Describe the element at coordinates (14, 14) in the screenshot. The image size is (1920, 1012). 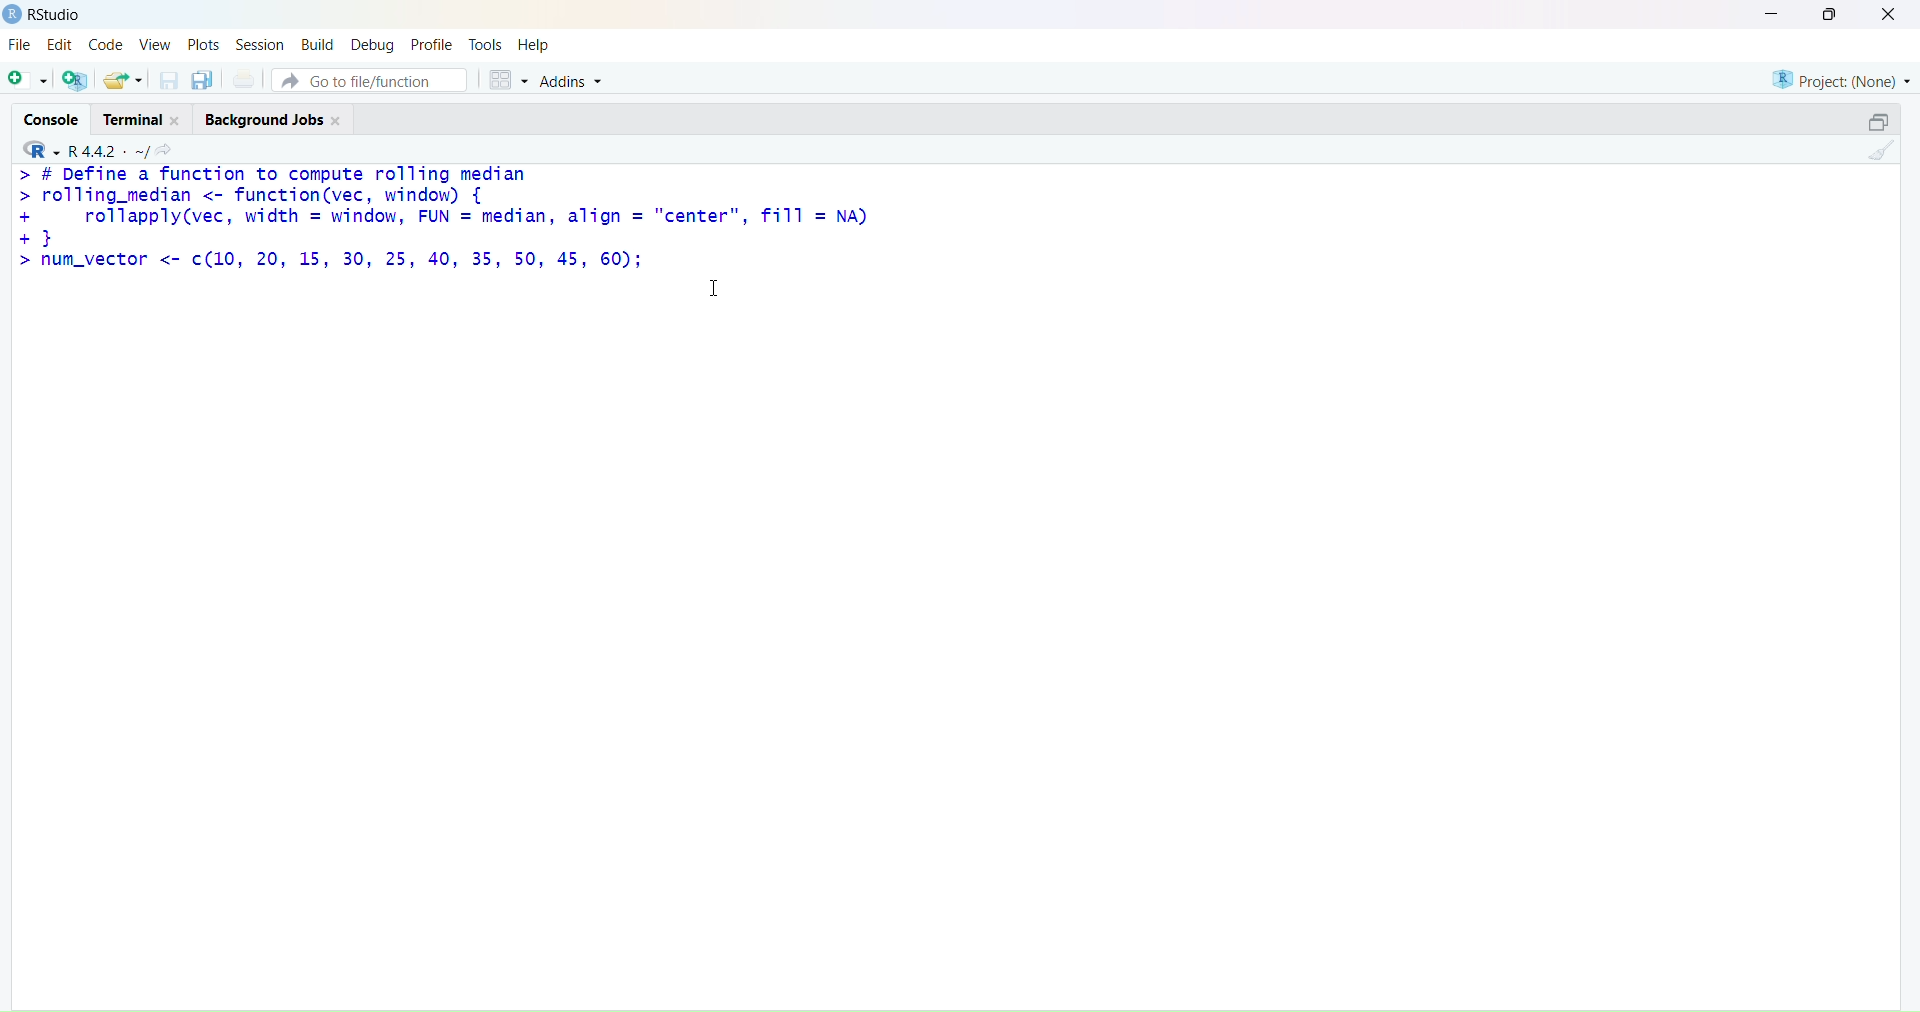
I see `logo` at that location.